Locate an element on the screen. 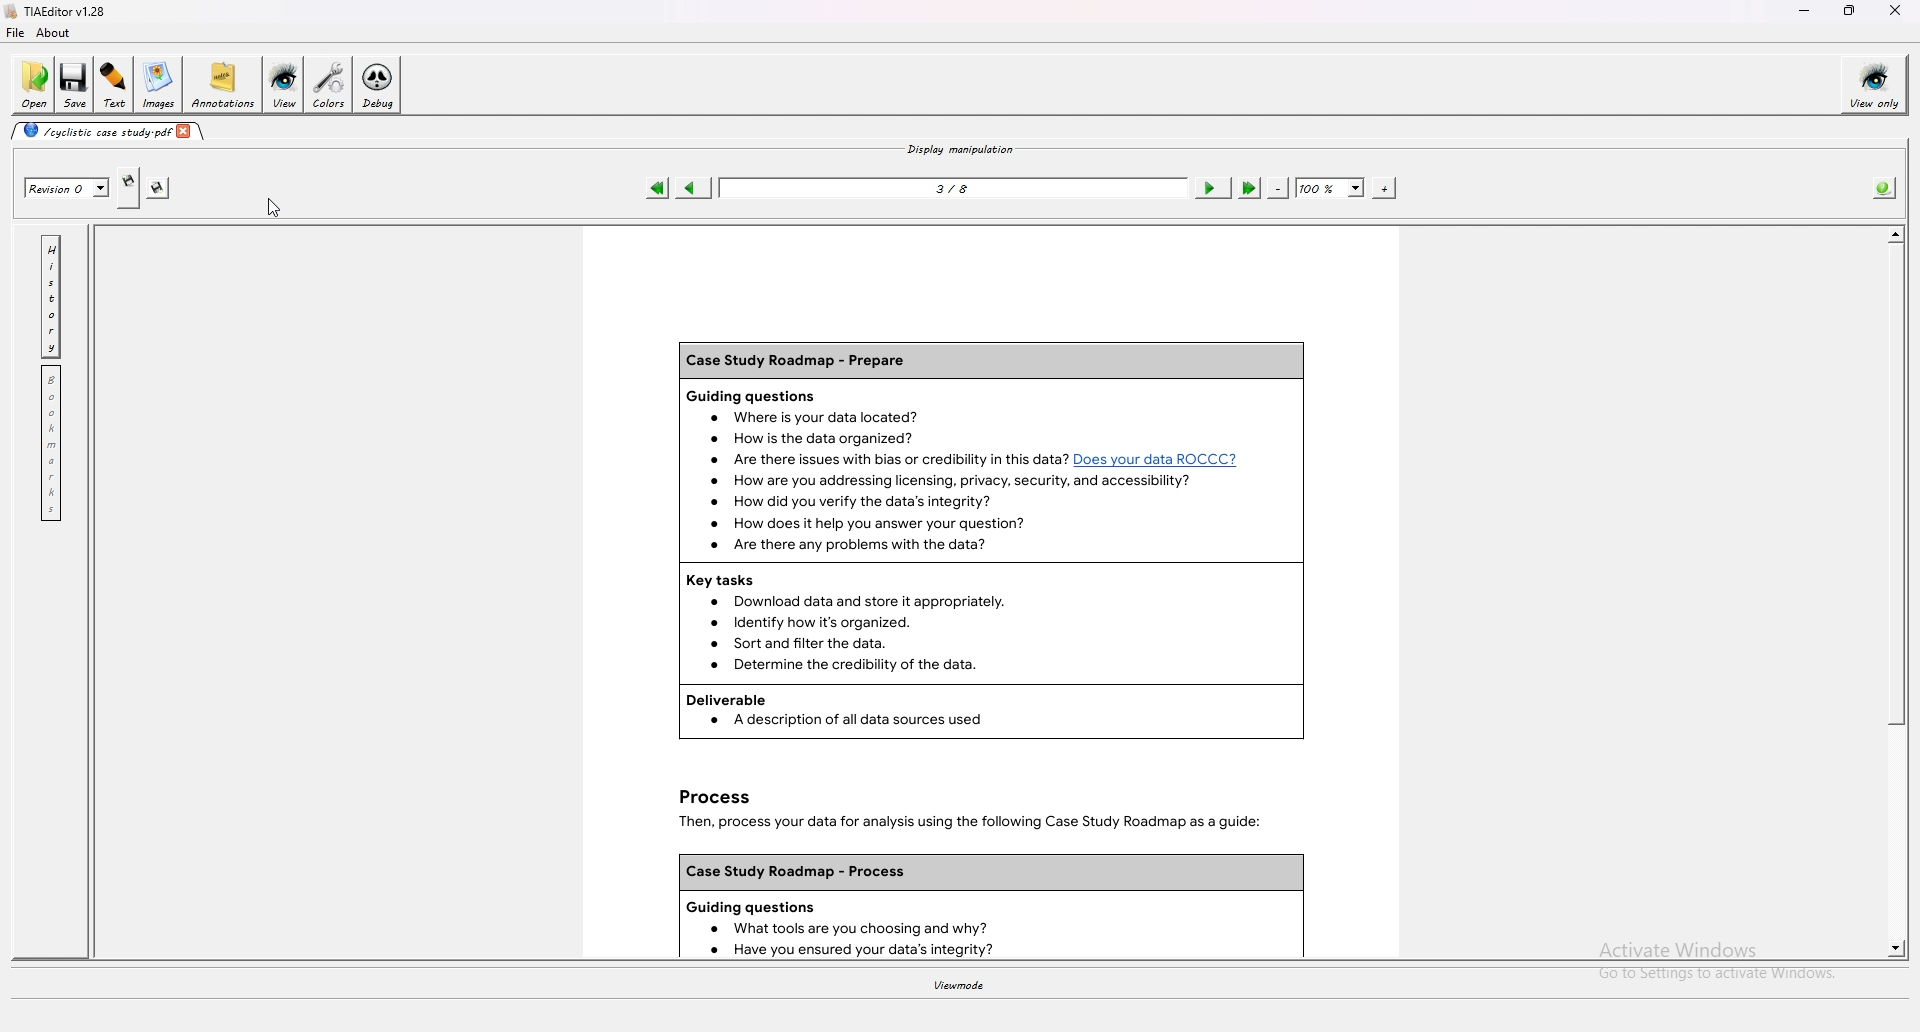 This screenshot has height=1032, width=1920. save is located at coordinates (76, 83).